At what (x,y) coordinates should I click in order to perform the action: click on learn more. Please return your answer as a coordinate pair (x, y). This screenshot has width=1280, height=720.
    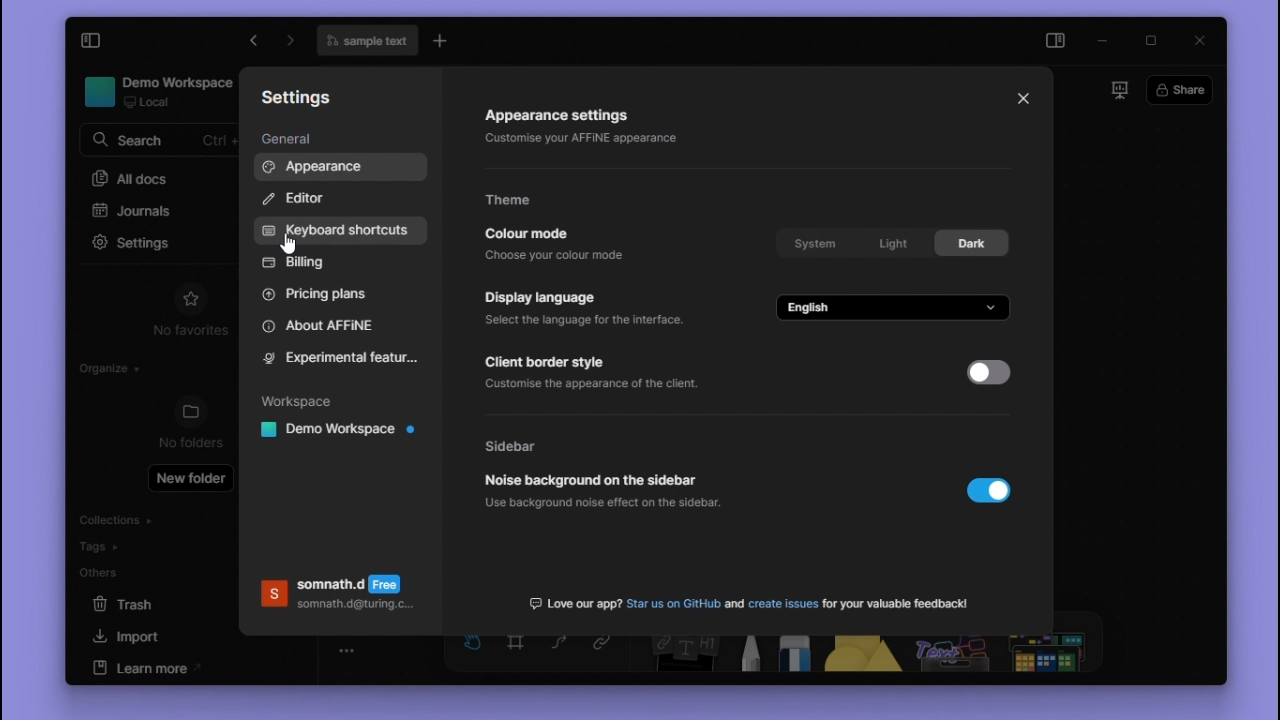
    Looking at the image, I should click on (151, 667).